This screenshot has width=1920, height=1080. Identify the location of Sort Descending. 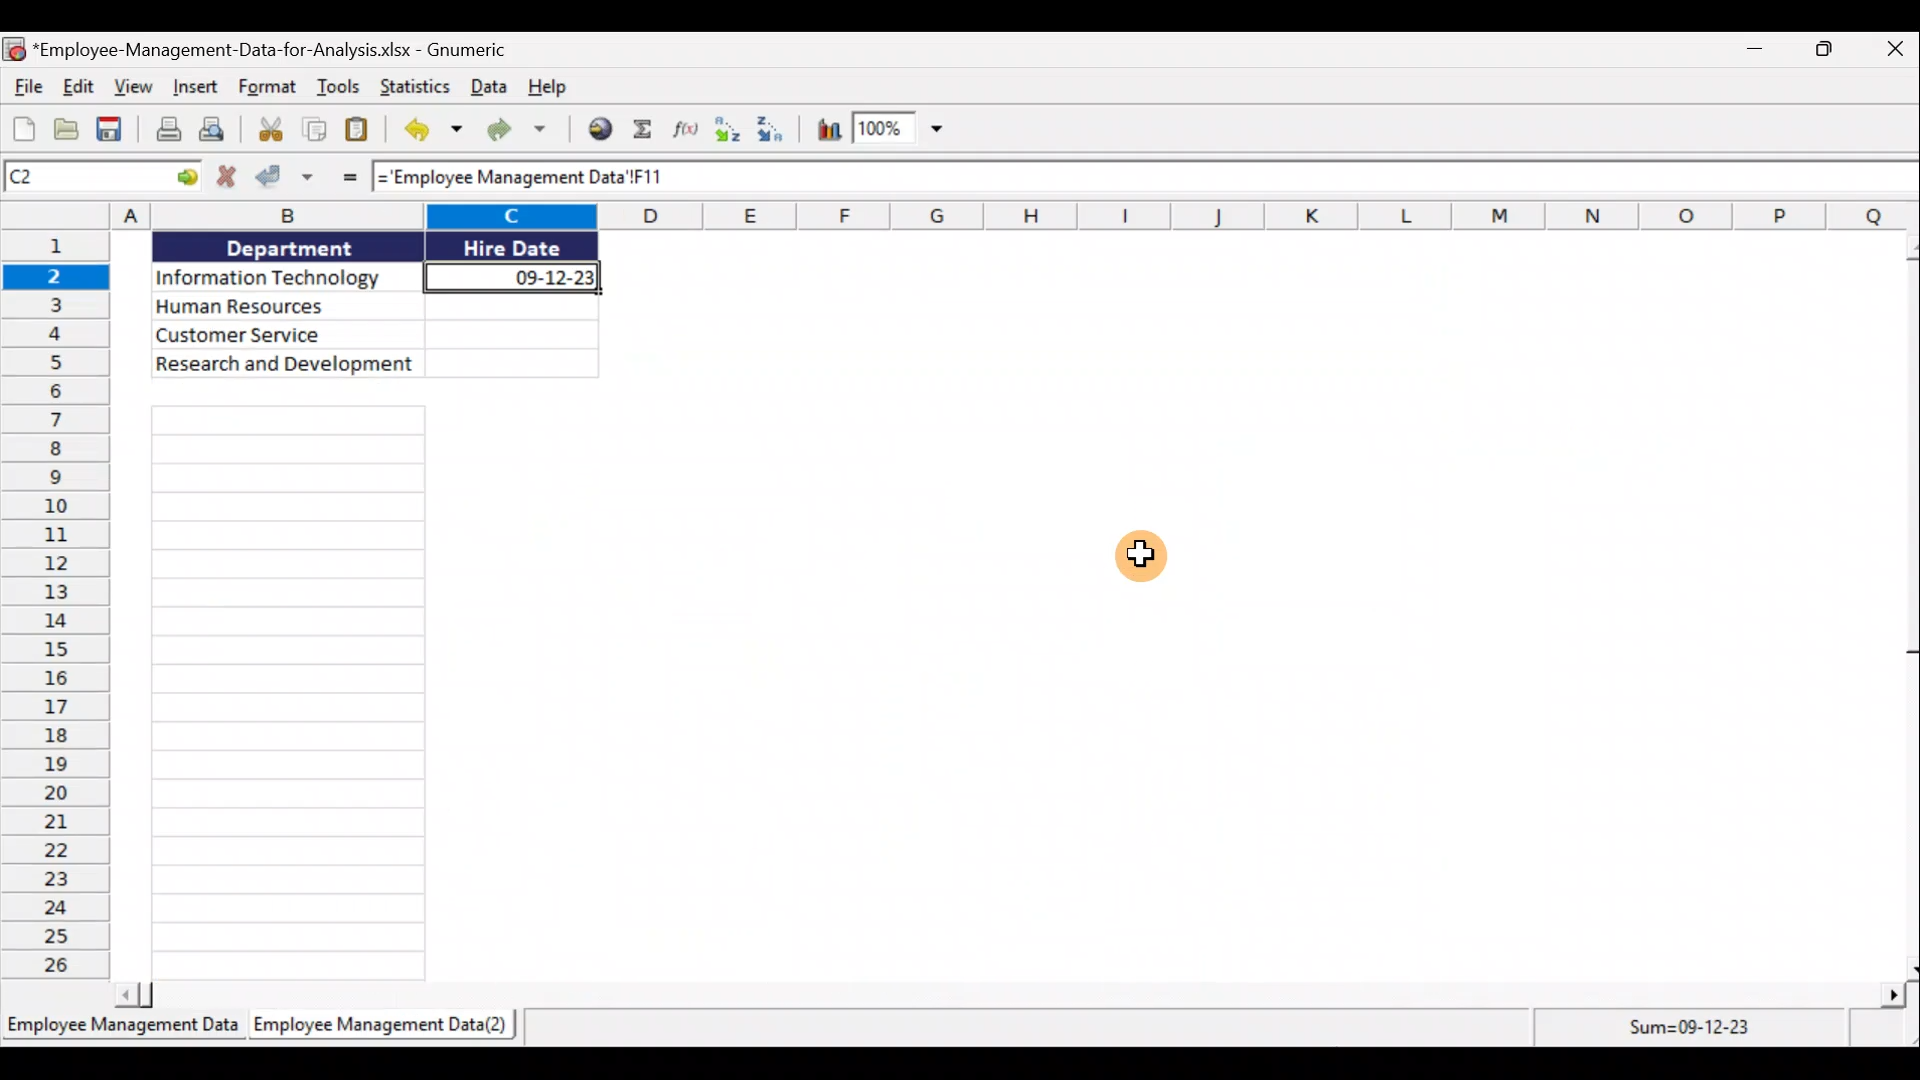
(777, 131).